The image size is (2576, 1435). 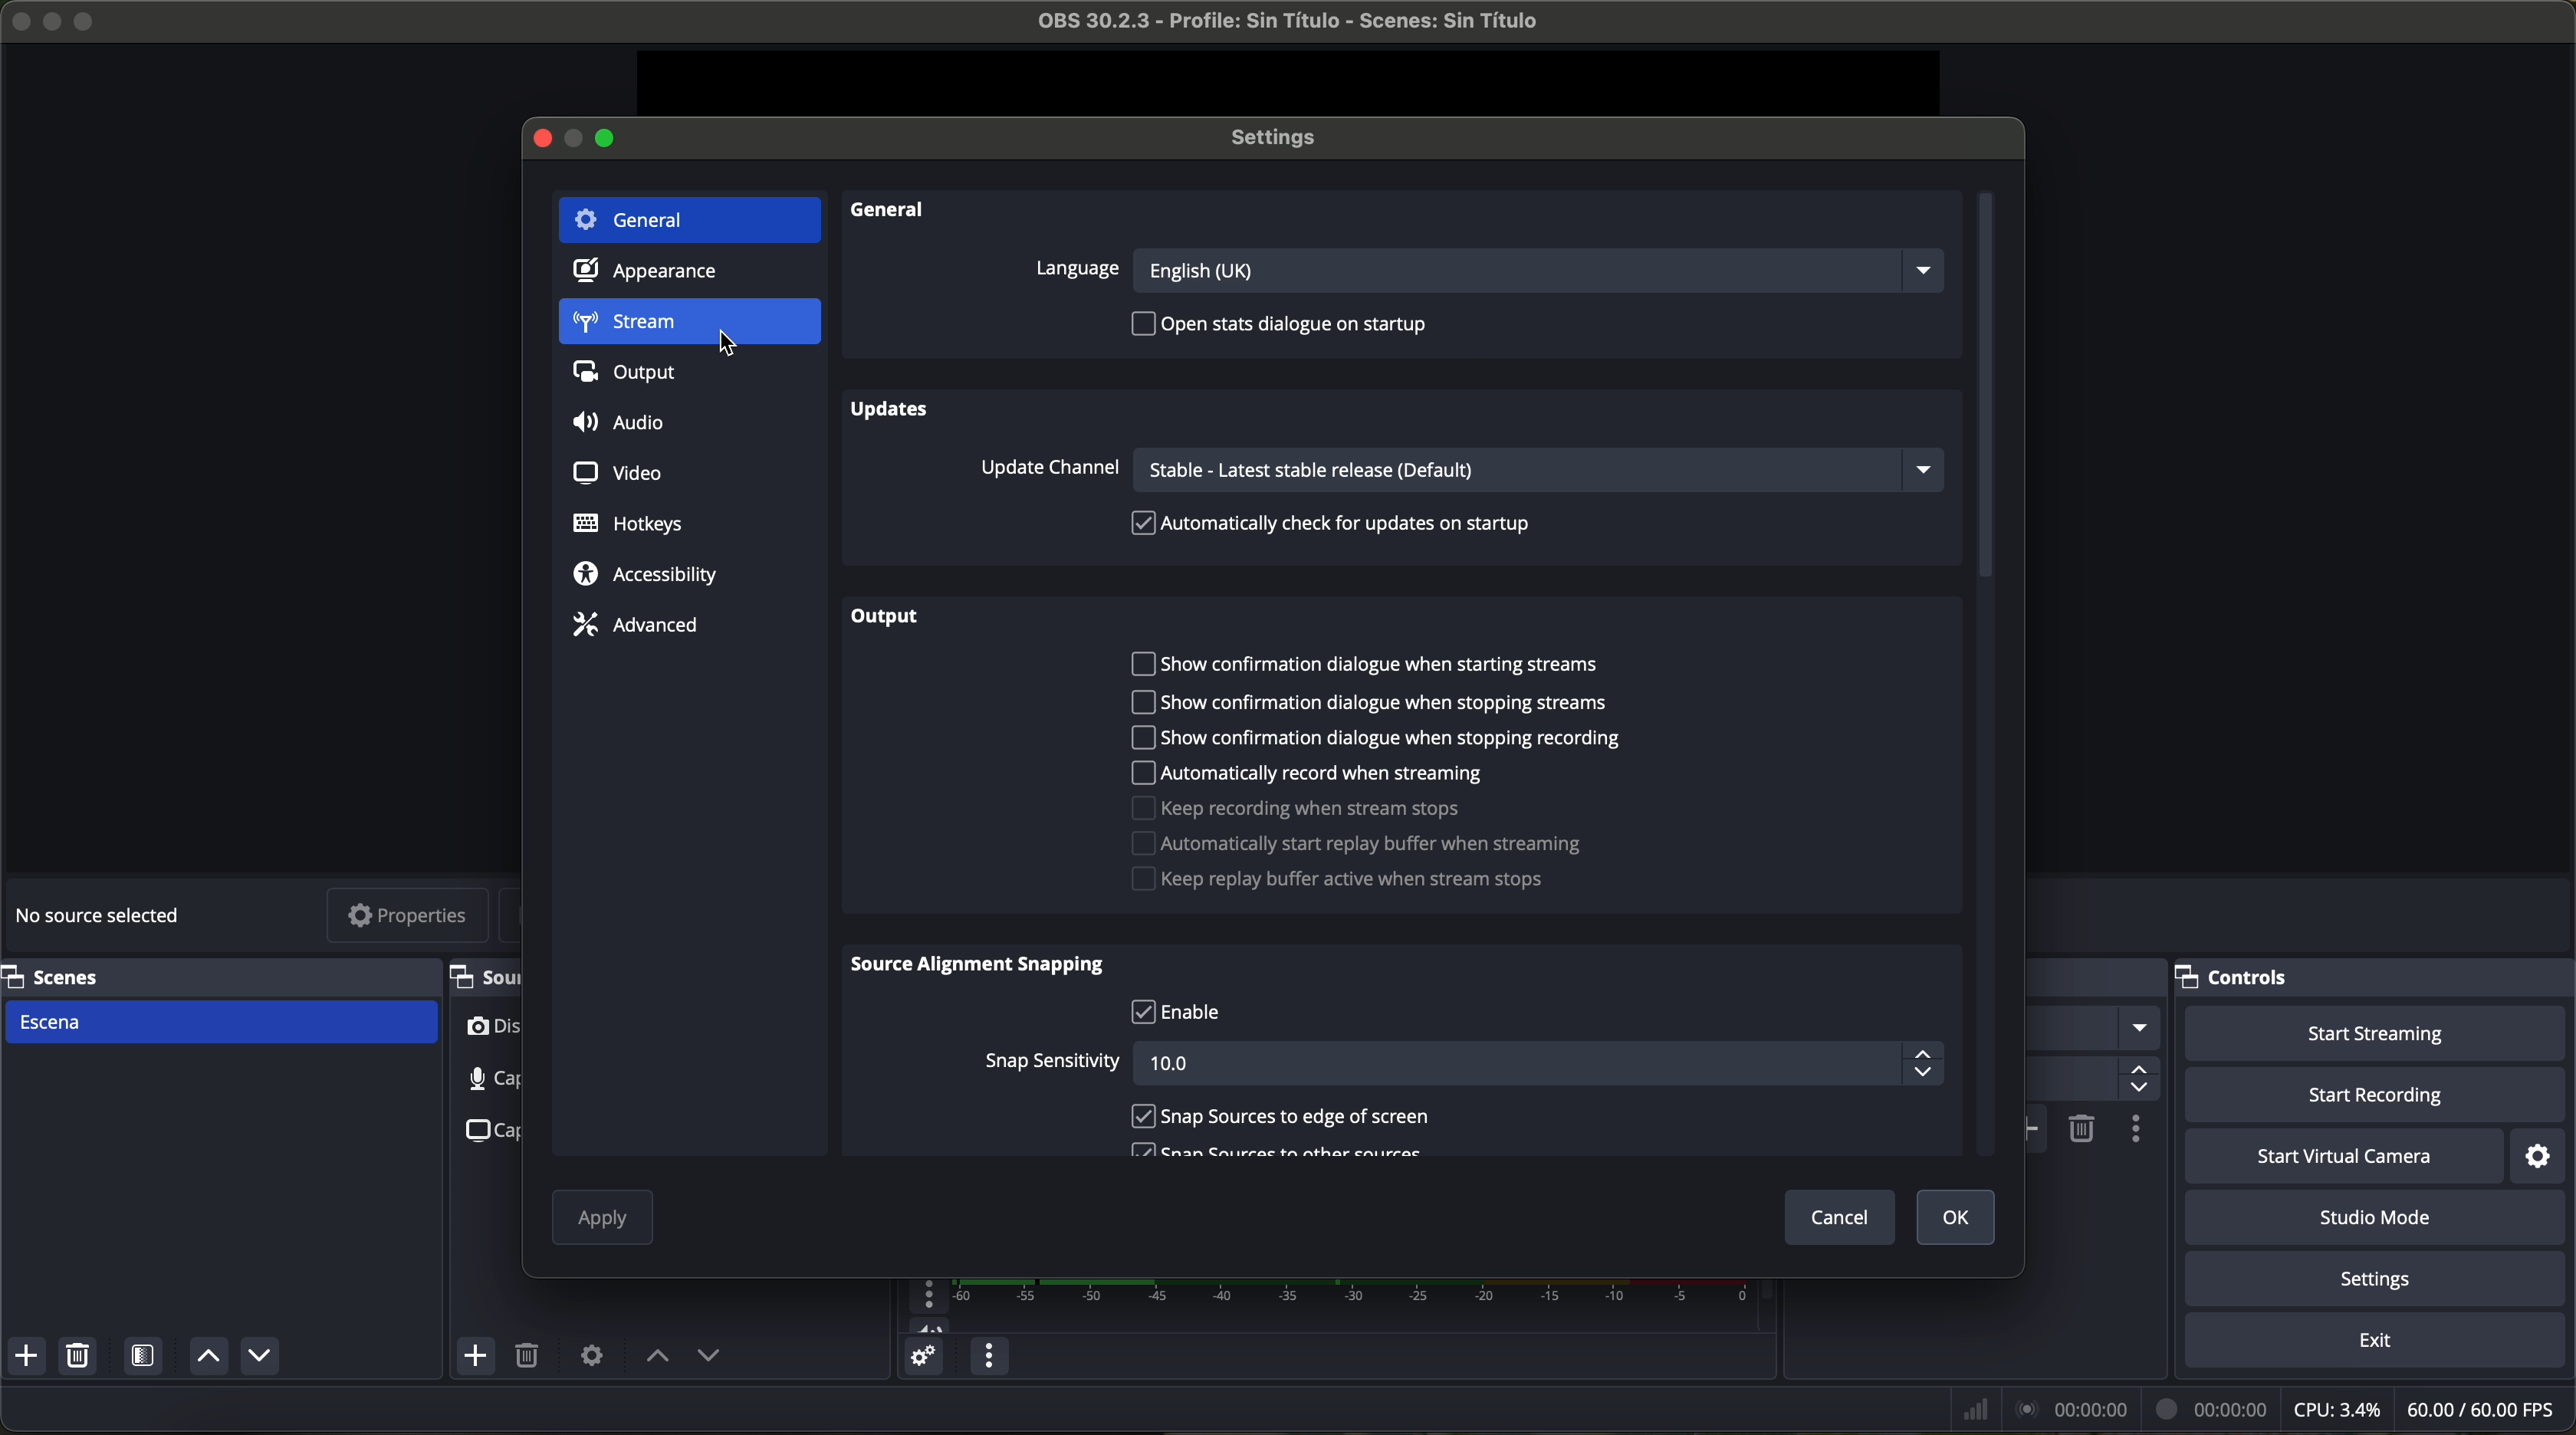 What do you see at coordinates (2090, 1080) in the screenshot?
I see `300 ms` at bounding box center [2090, 1080].